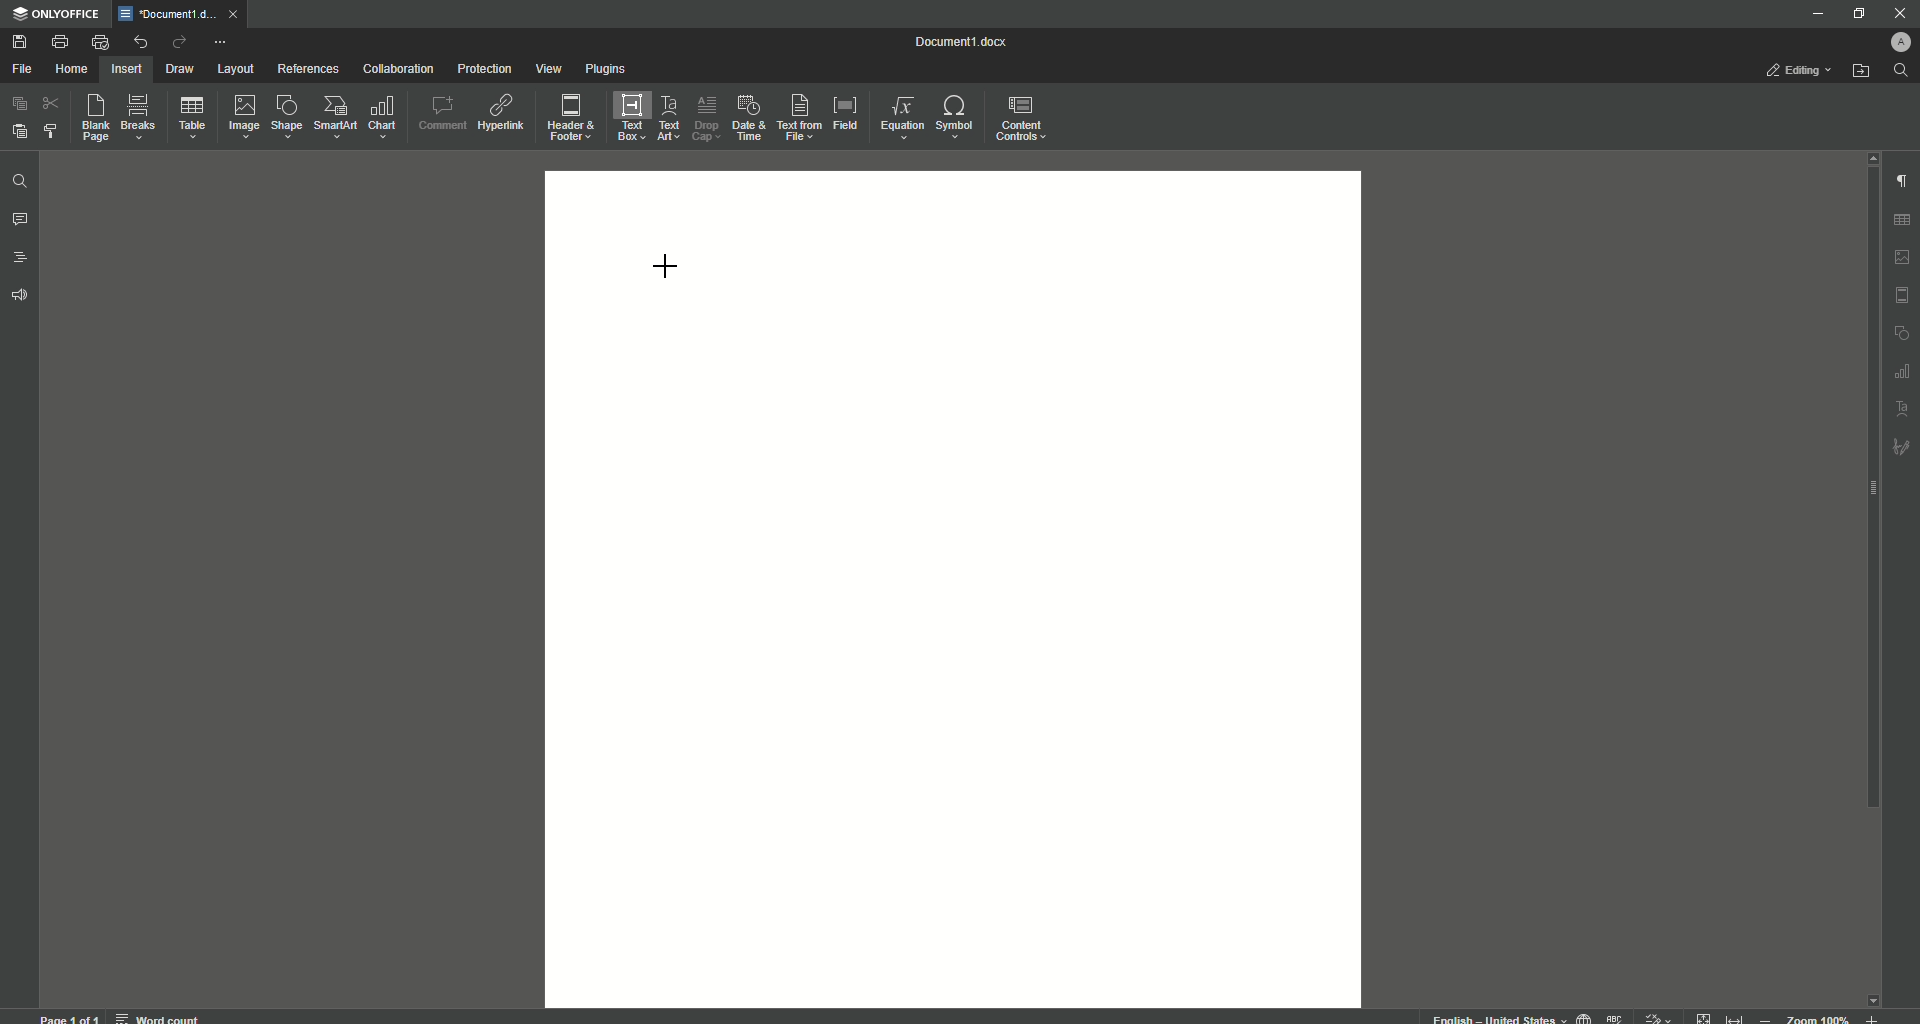 The image size is (1920, 1024). Describe the element at coordinates (666, 120) in the screenshot. I see `Text Art` at that location.